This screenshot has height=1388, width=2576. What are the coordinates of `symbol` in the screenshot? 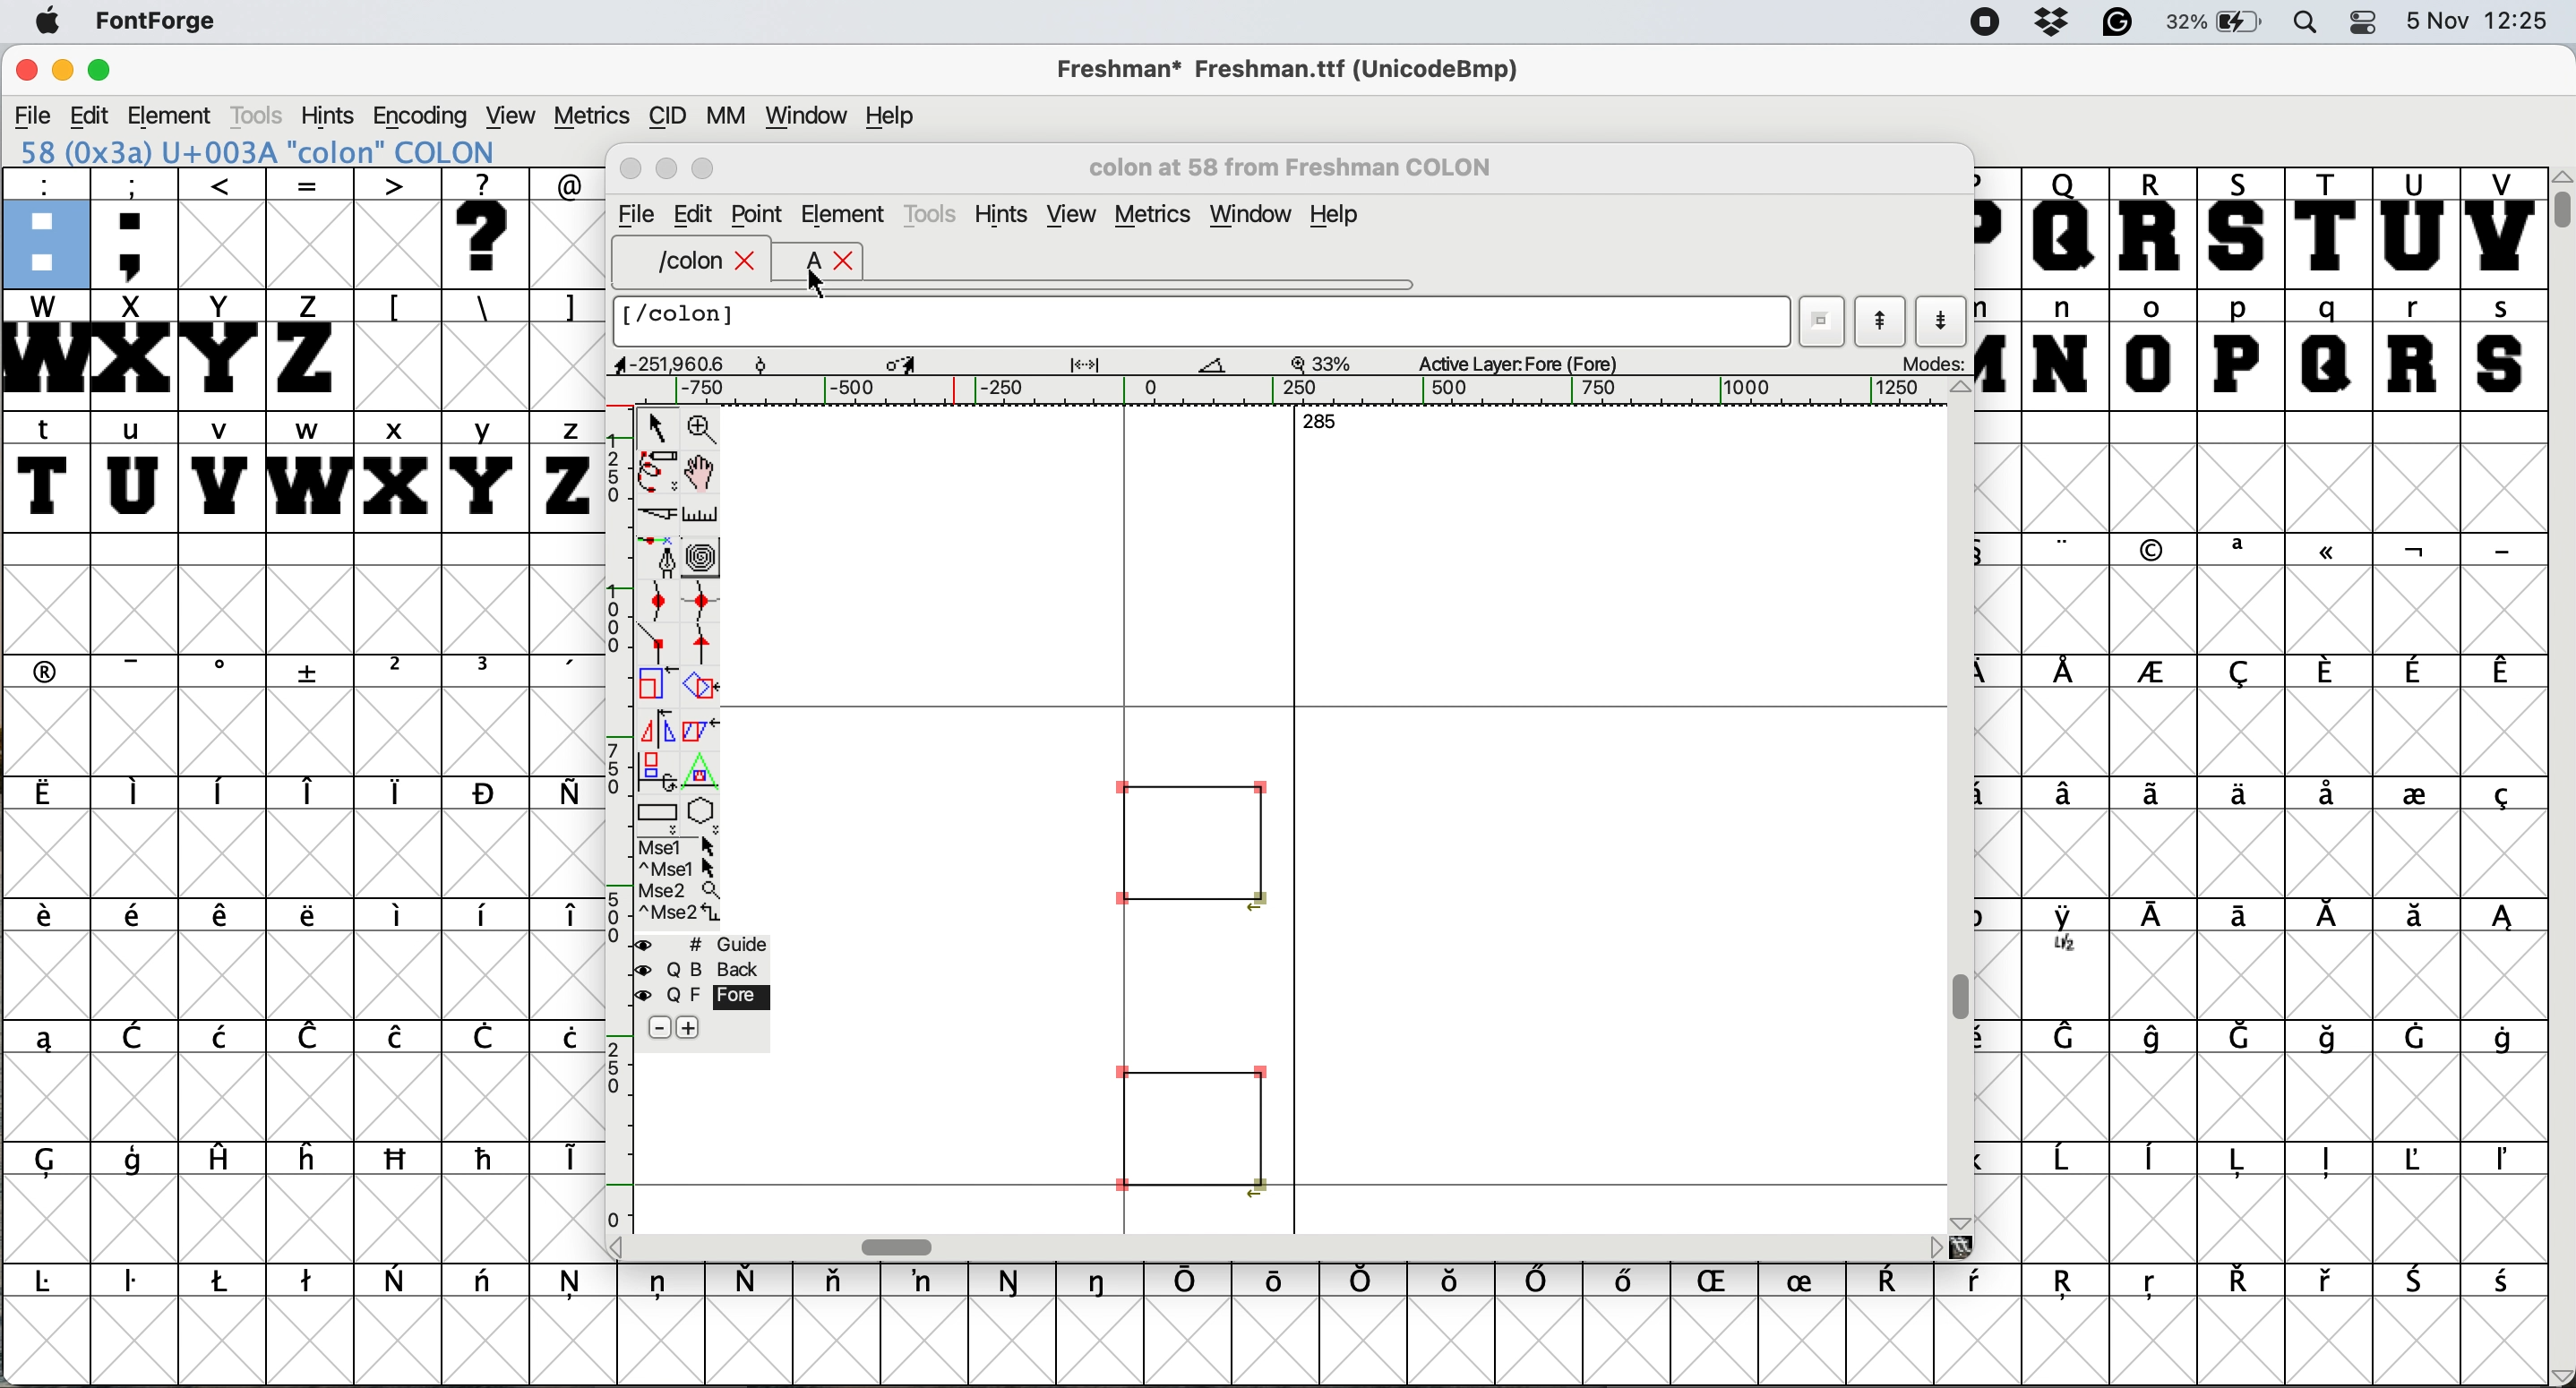 It's located at (2071, 1040).